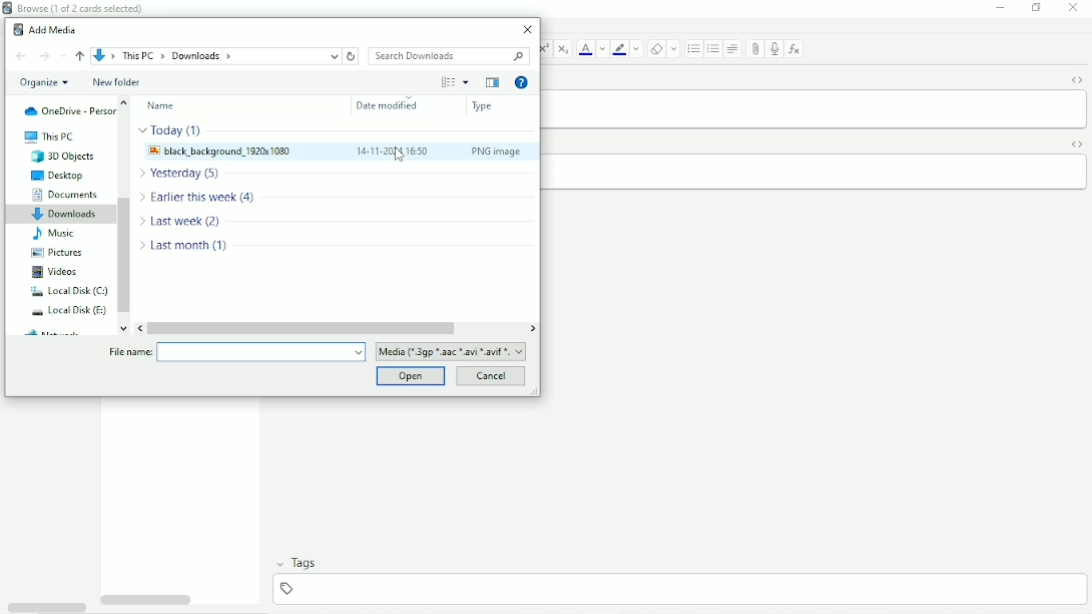 This screenshot has height=614, width=1092. I want to click on move left, so click(139, 328).